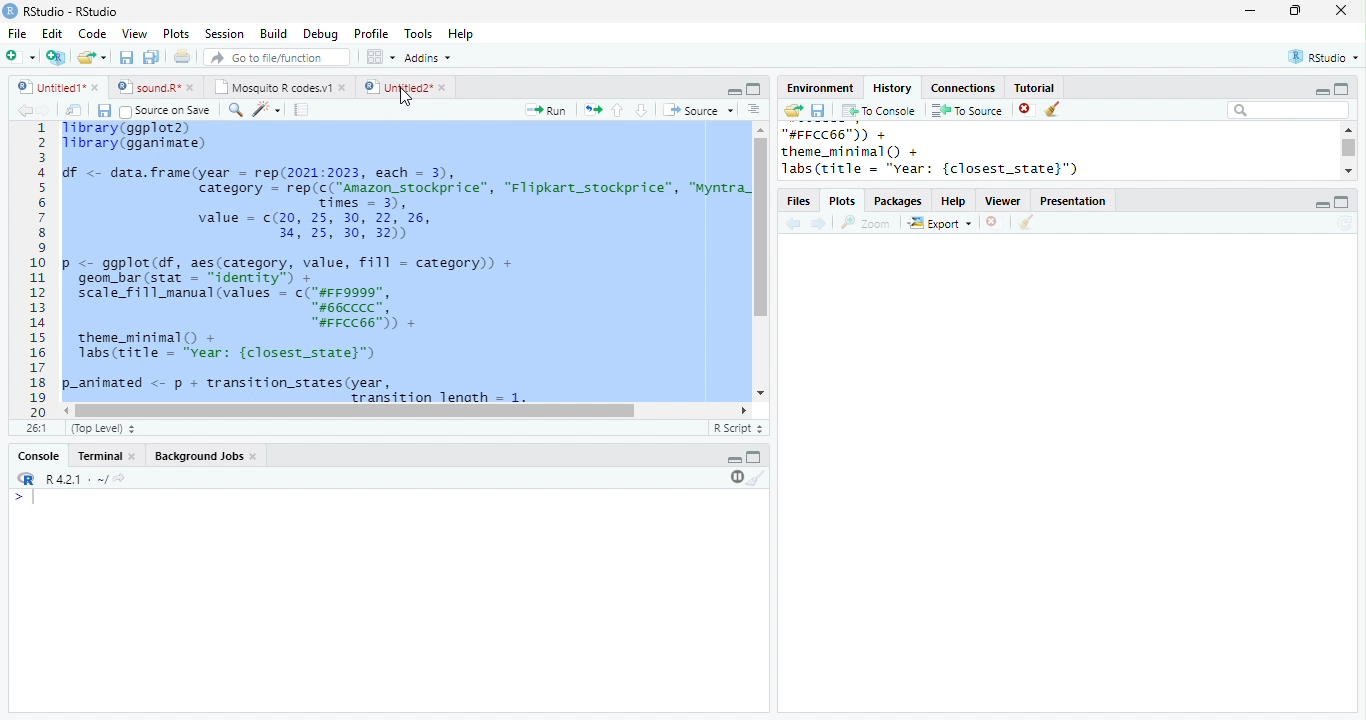  I want to click on Source, so click(698, 109).